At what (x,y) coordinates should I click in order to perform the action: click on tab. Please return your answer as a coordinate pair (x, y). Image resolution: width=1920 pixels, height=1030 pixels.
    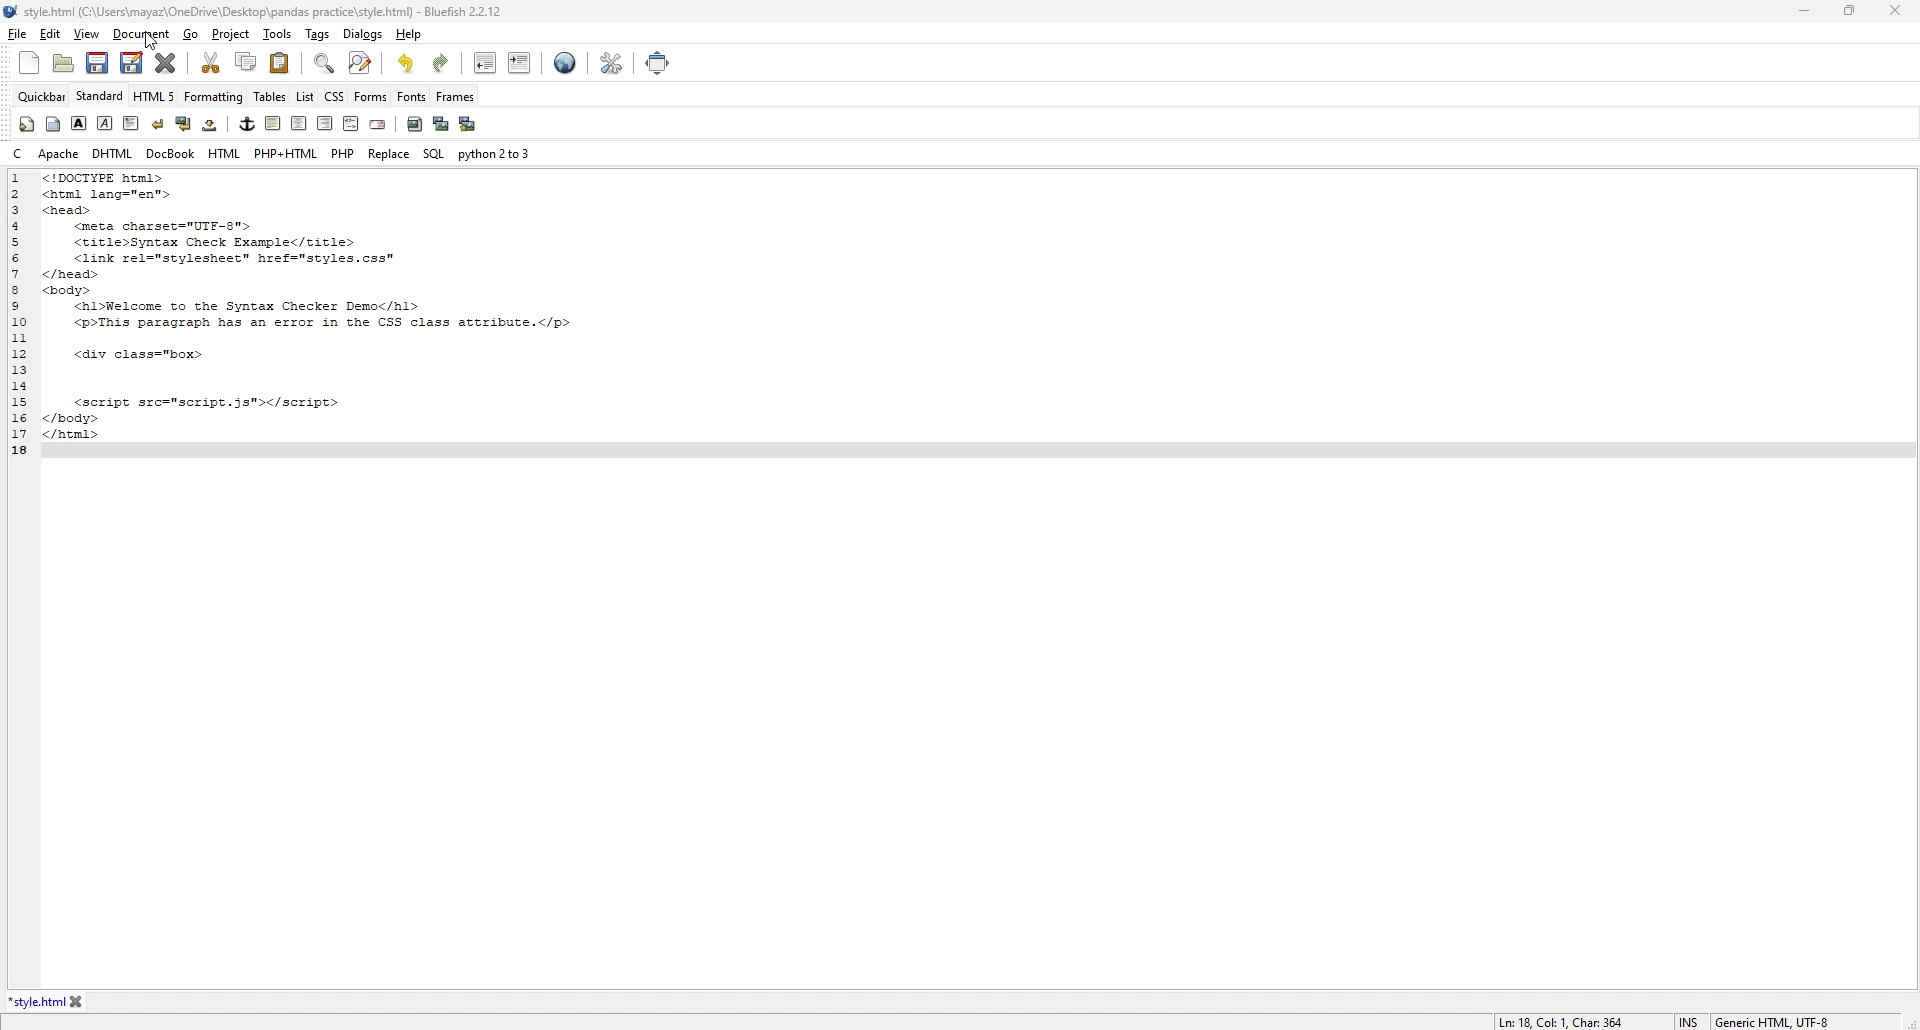
    Looking at the image, I should click on (36, 1001).